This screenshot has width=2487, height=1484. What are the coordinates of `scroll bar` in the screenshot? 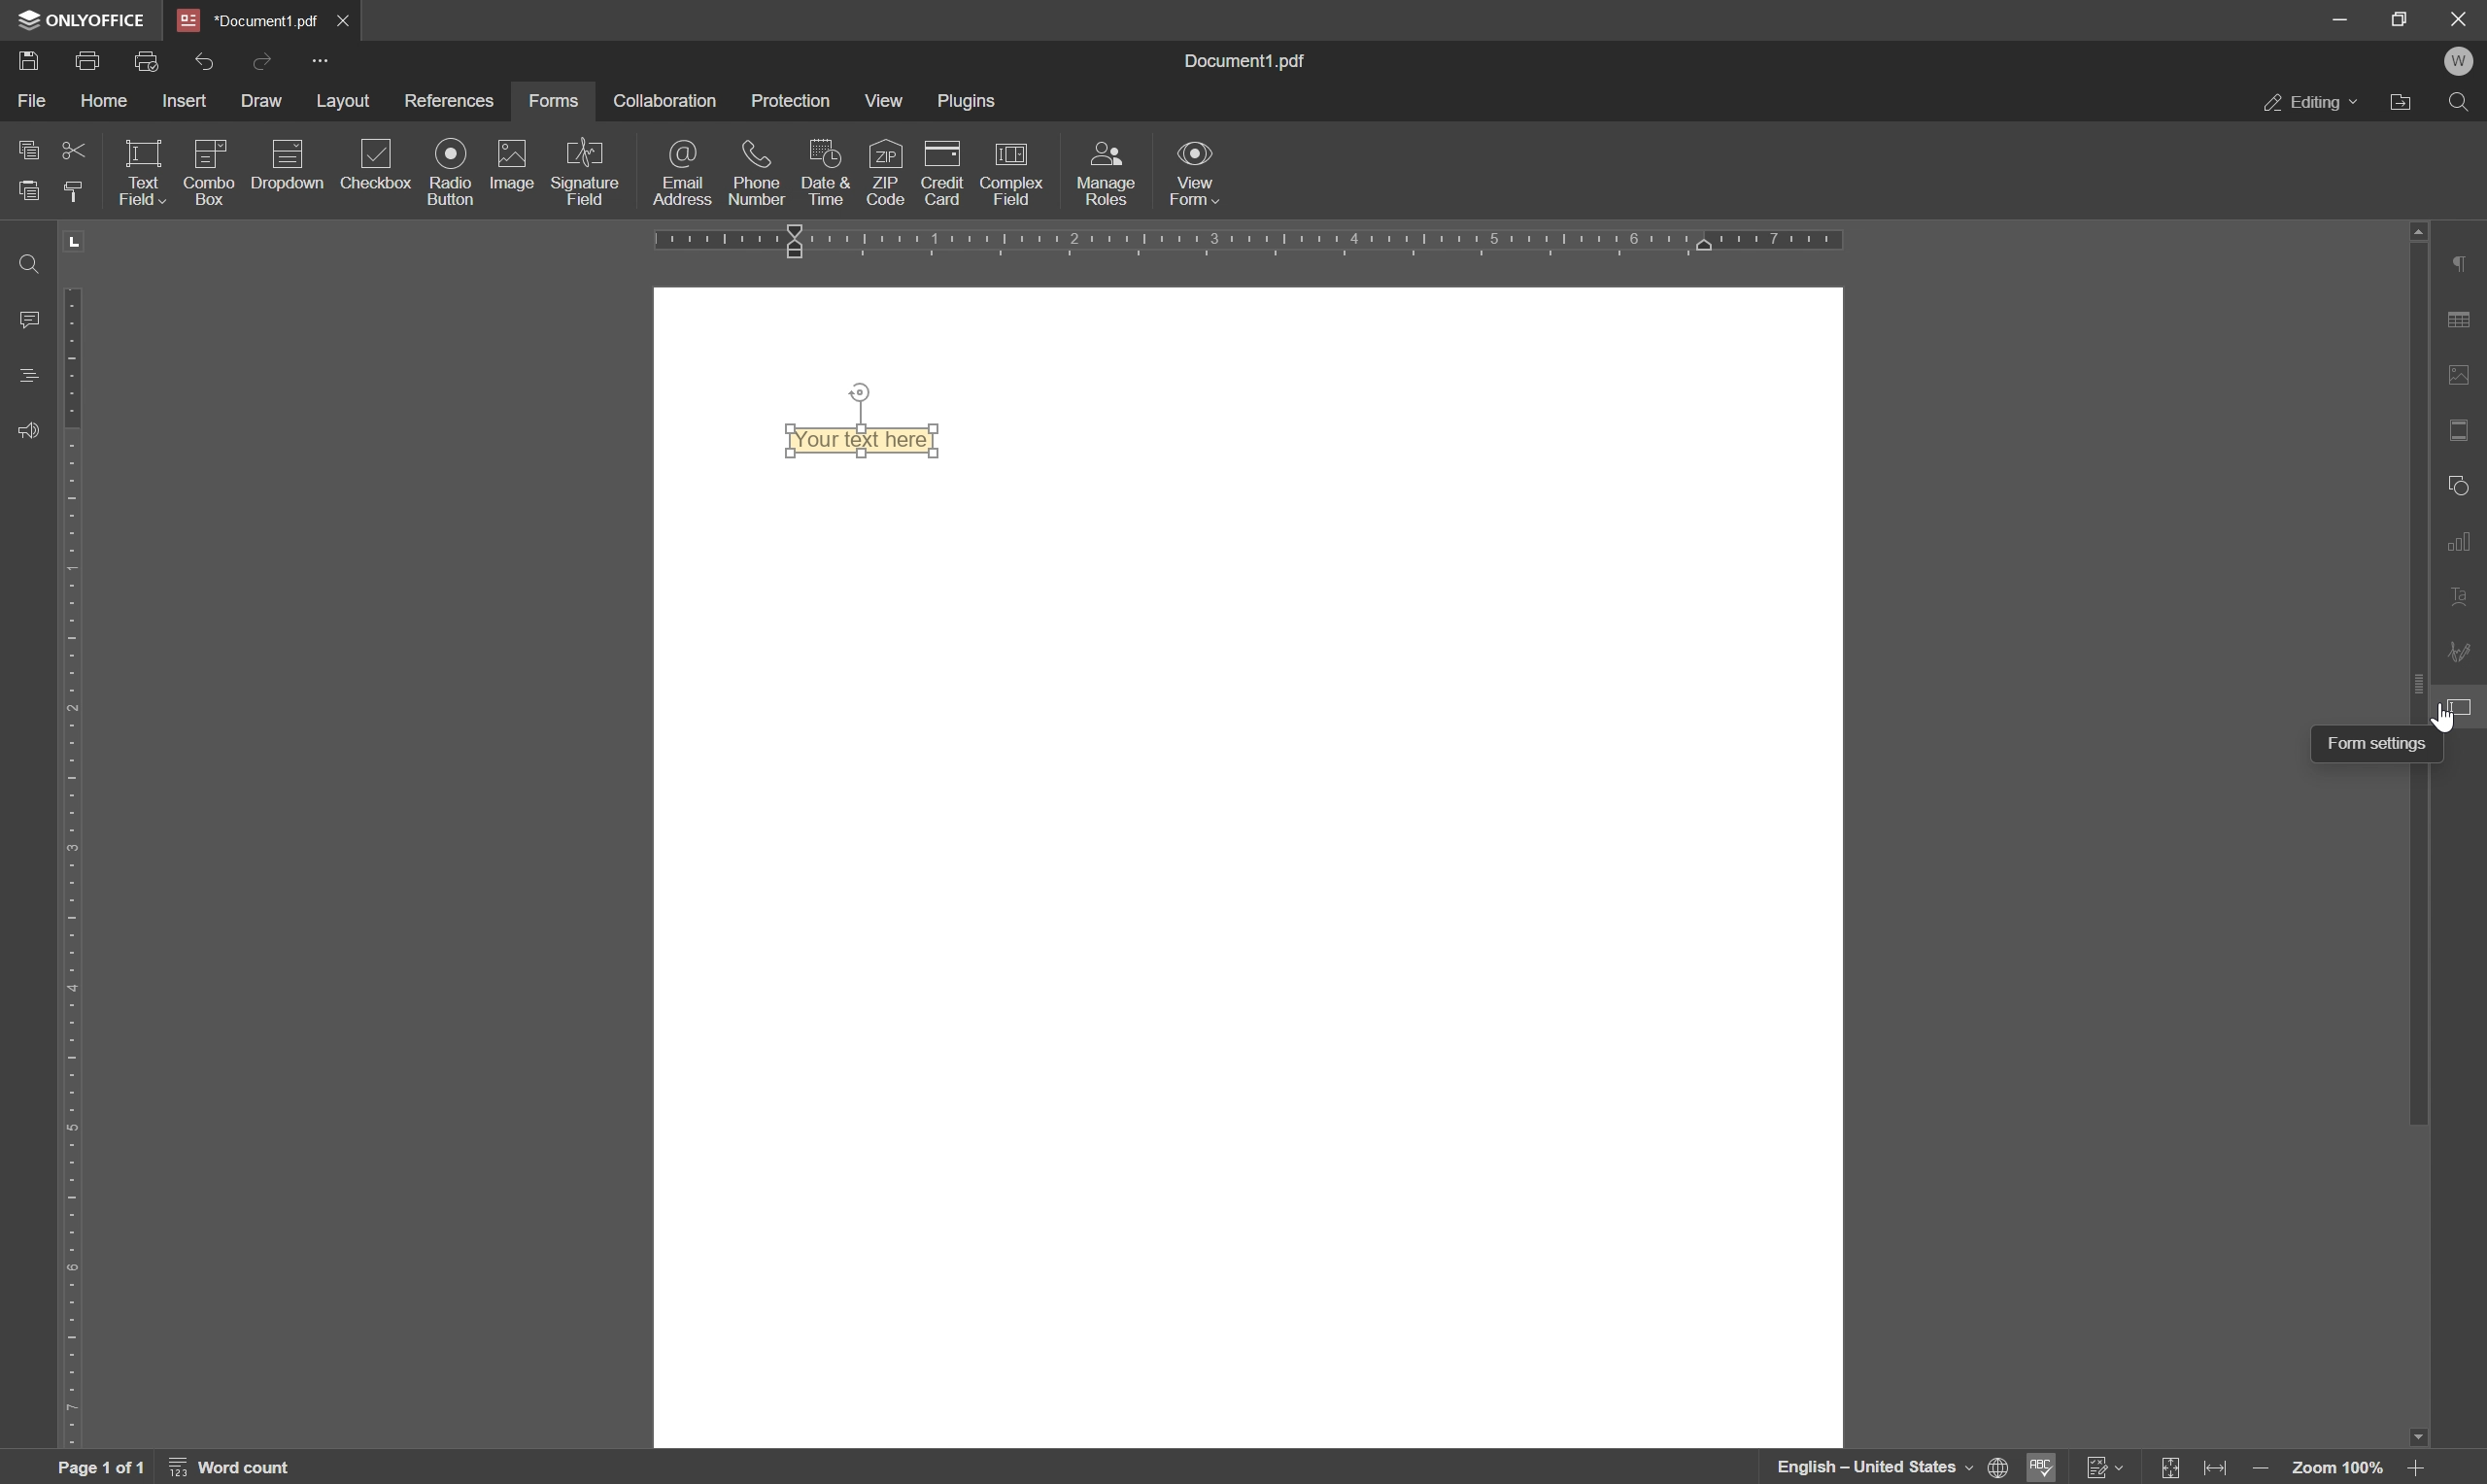 It's located at (2413, 483).